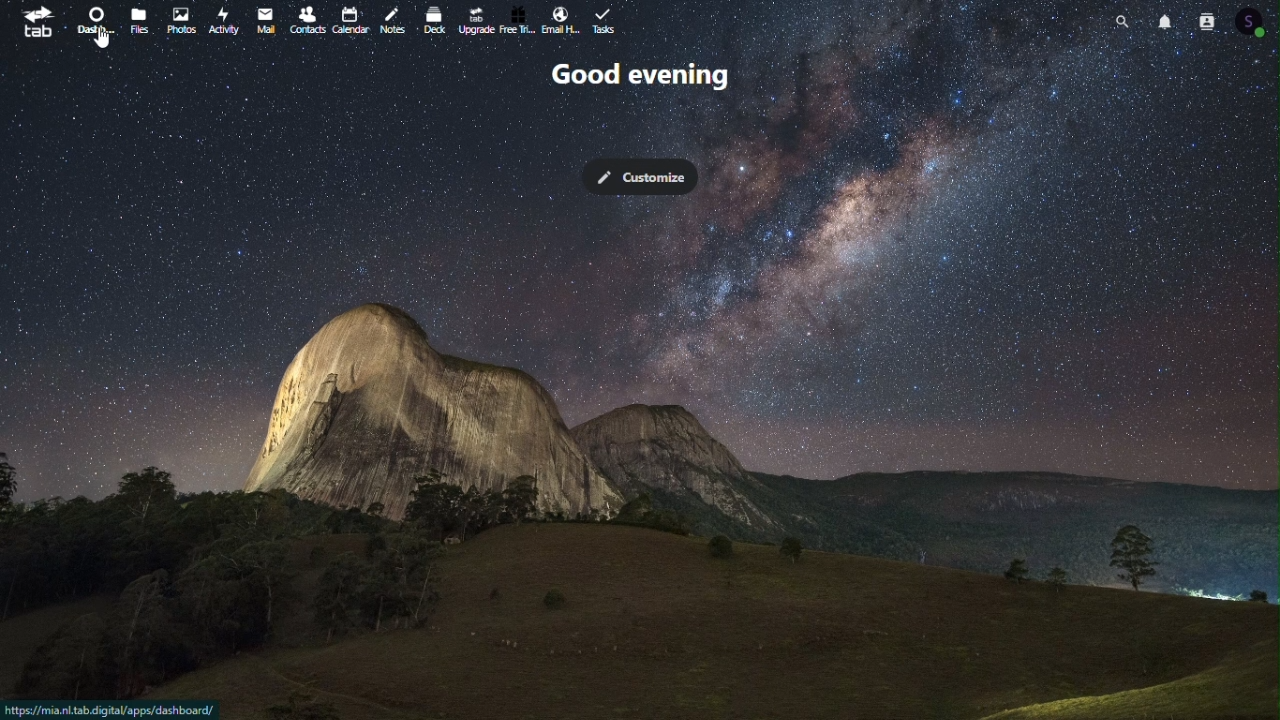 The width and height of the screenshot is (1280, 720). What do you see at coordinates (561, 22) in the screenshot?
I see `email hosting` at bounding box center [561, 22].